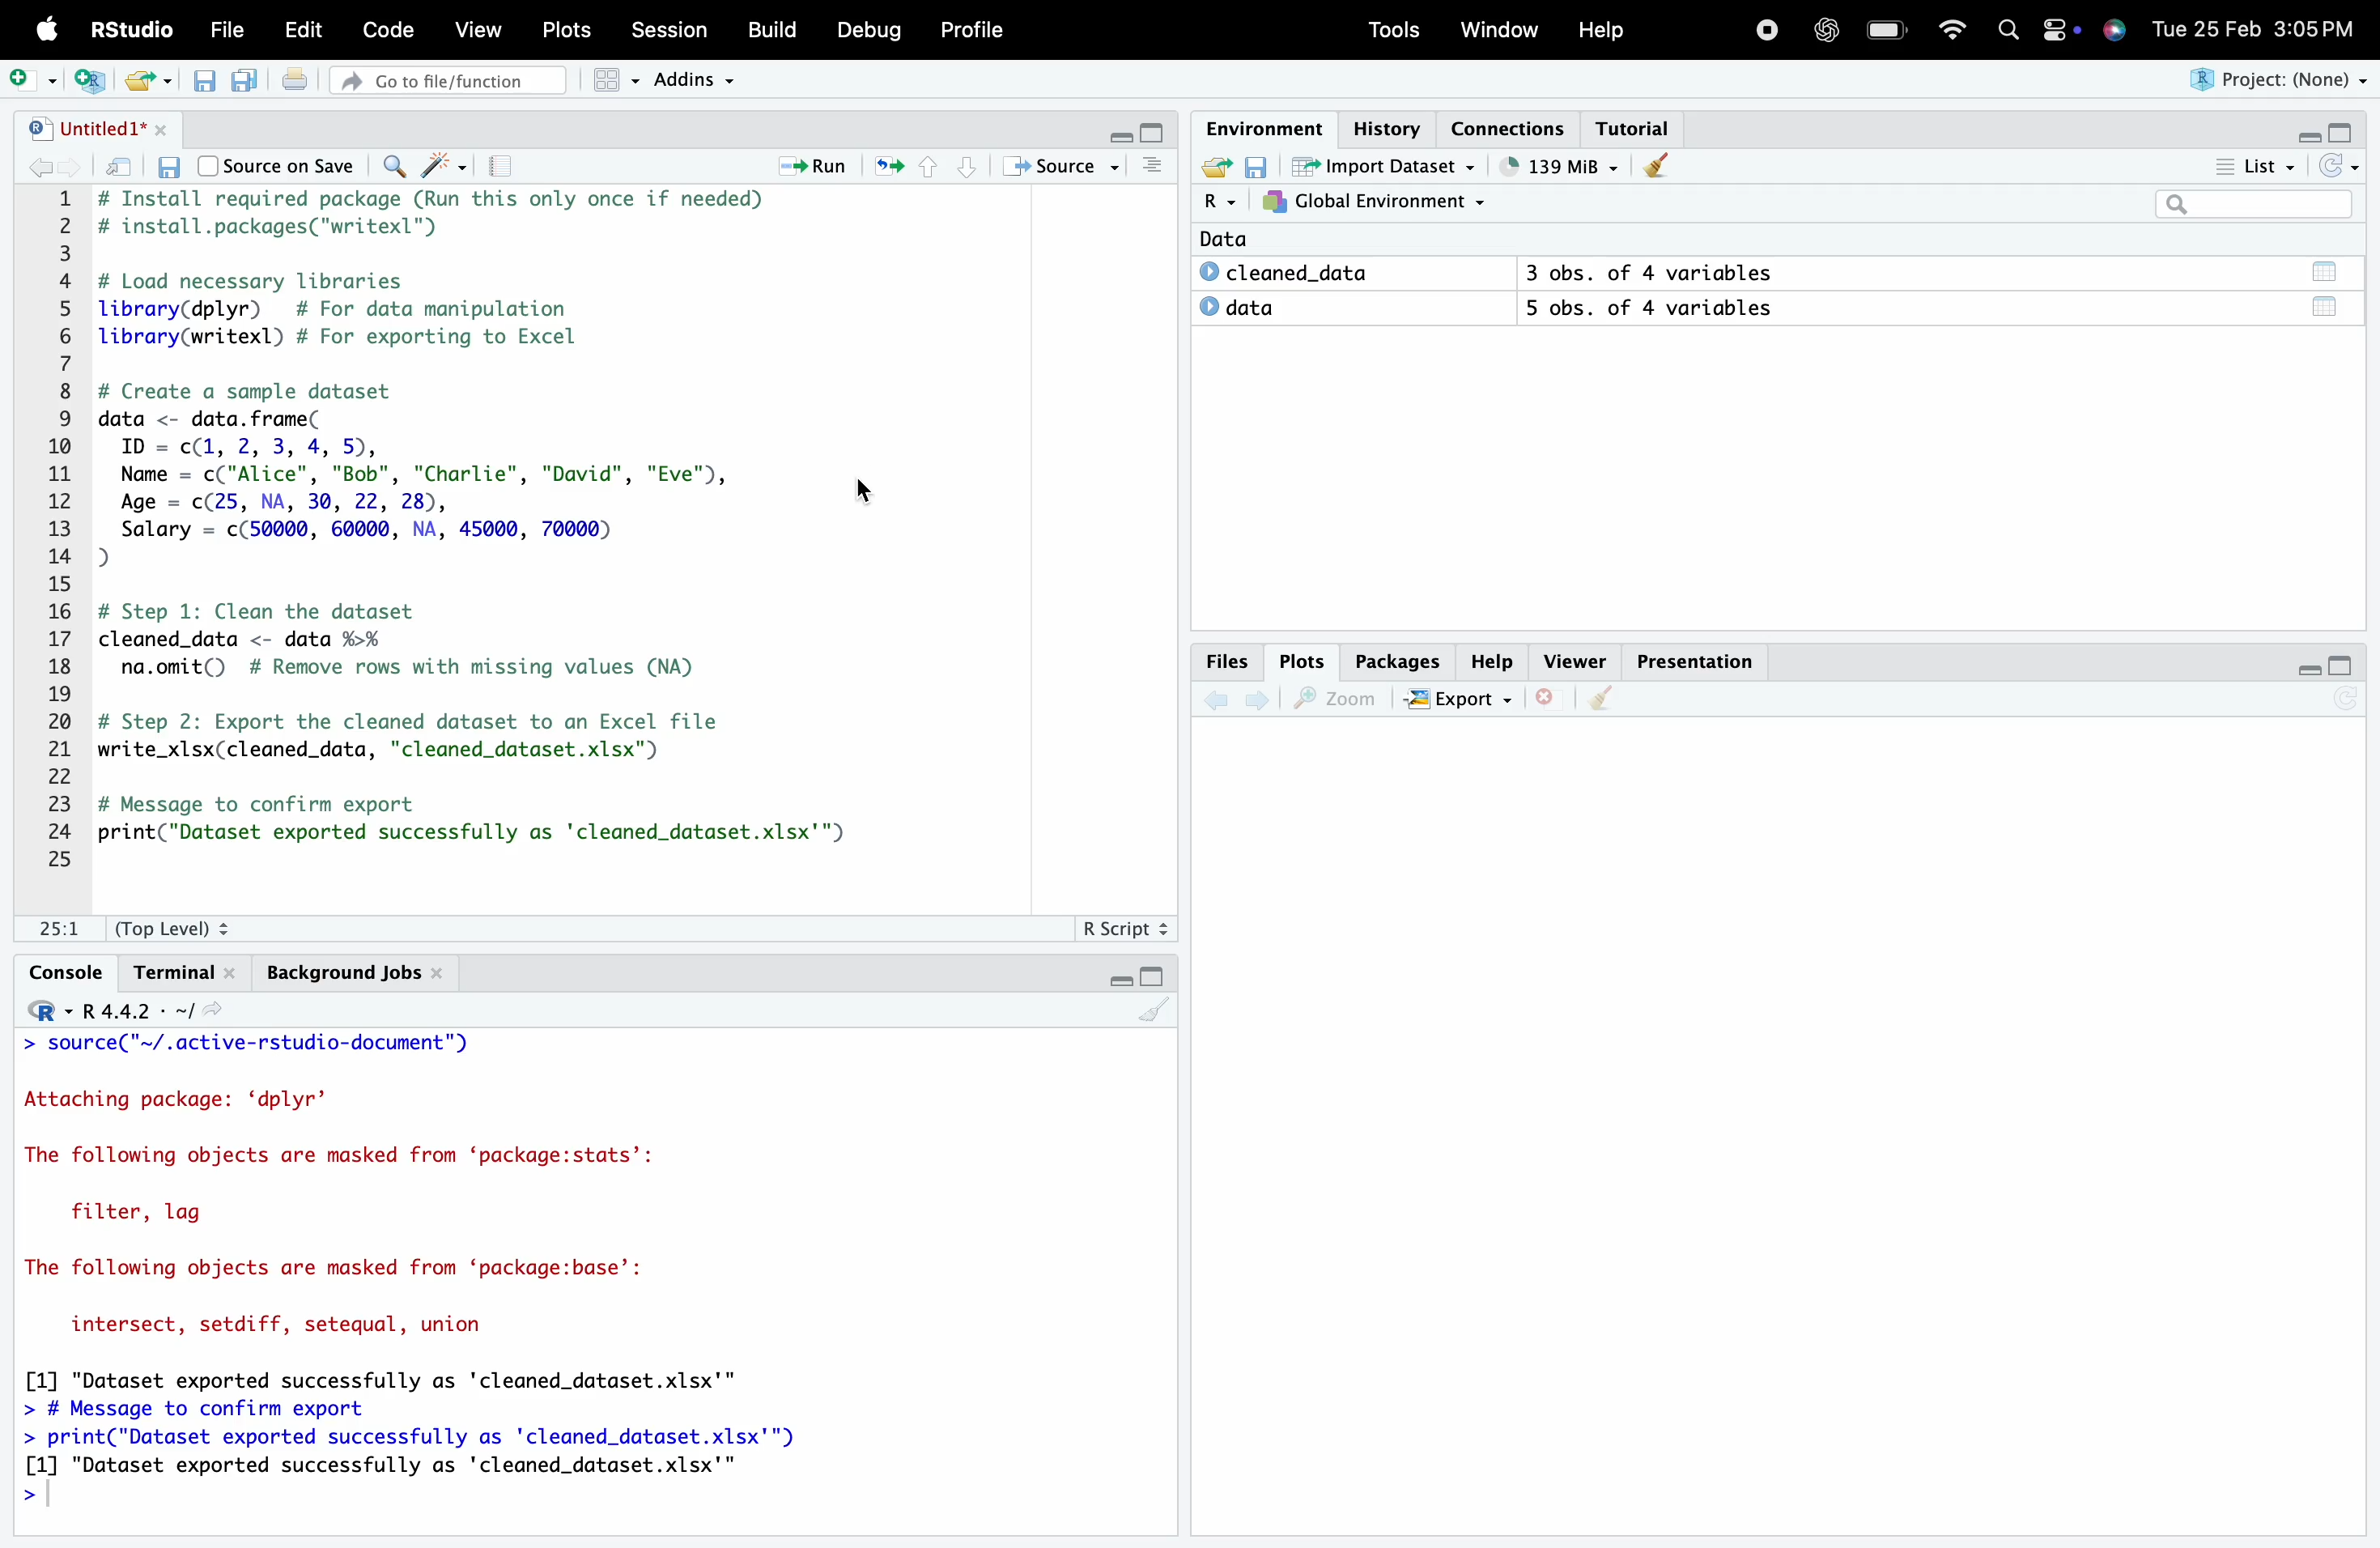 The image size is (2380, 1548). What do you see at coordinates (450, 82) in the screenshot?
I see `Go to file/function` at bounding box center [450, 82].